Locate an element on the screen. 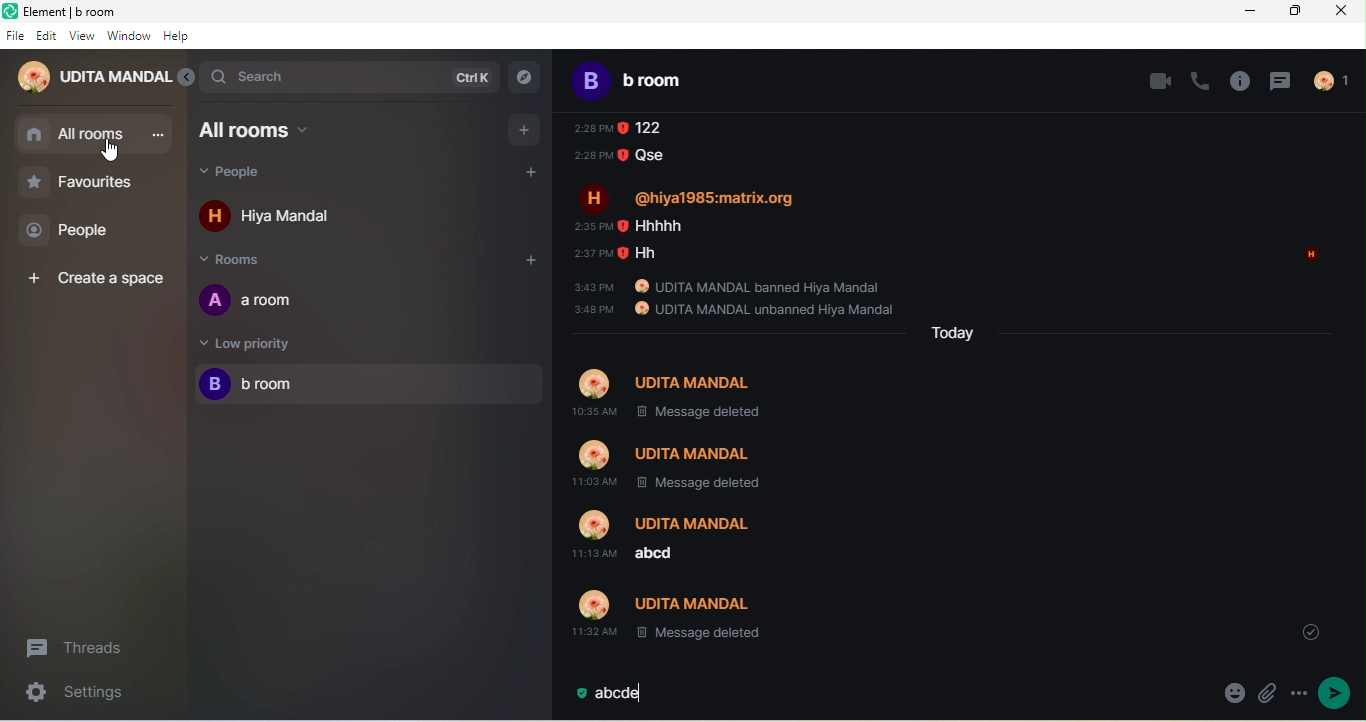  add room is located at coordinates (523, 129).